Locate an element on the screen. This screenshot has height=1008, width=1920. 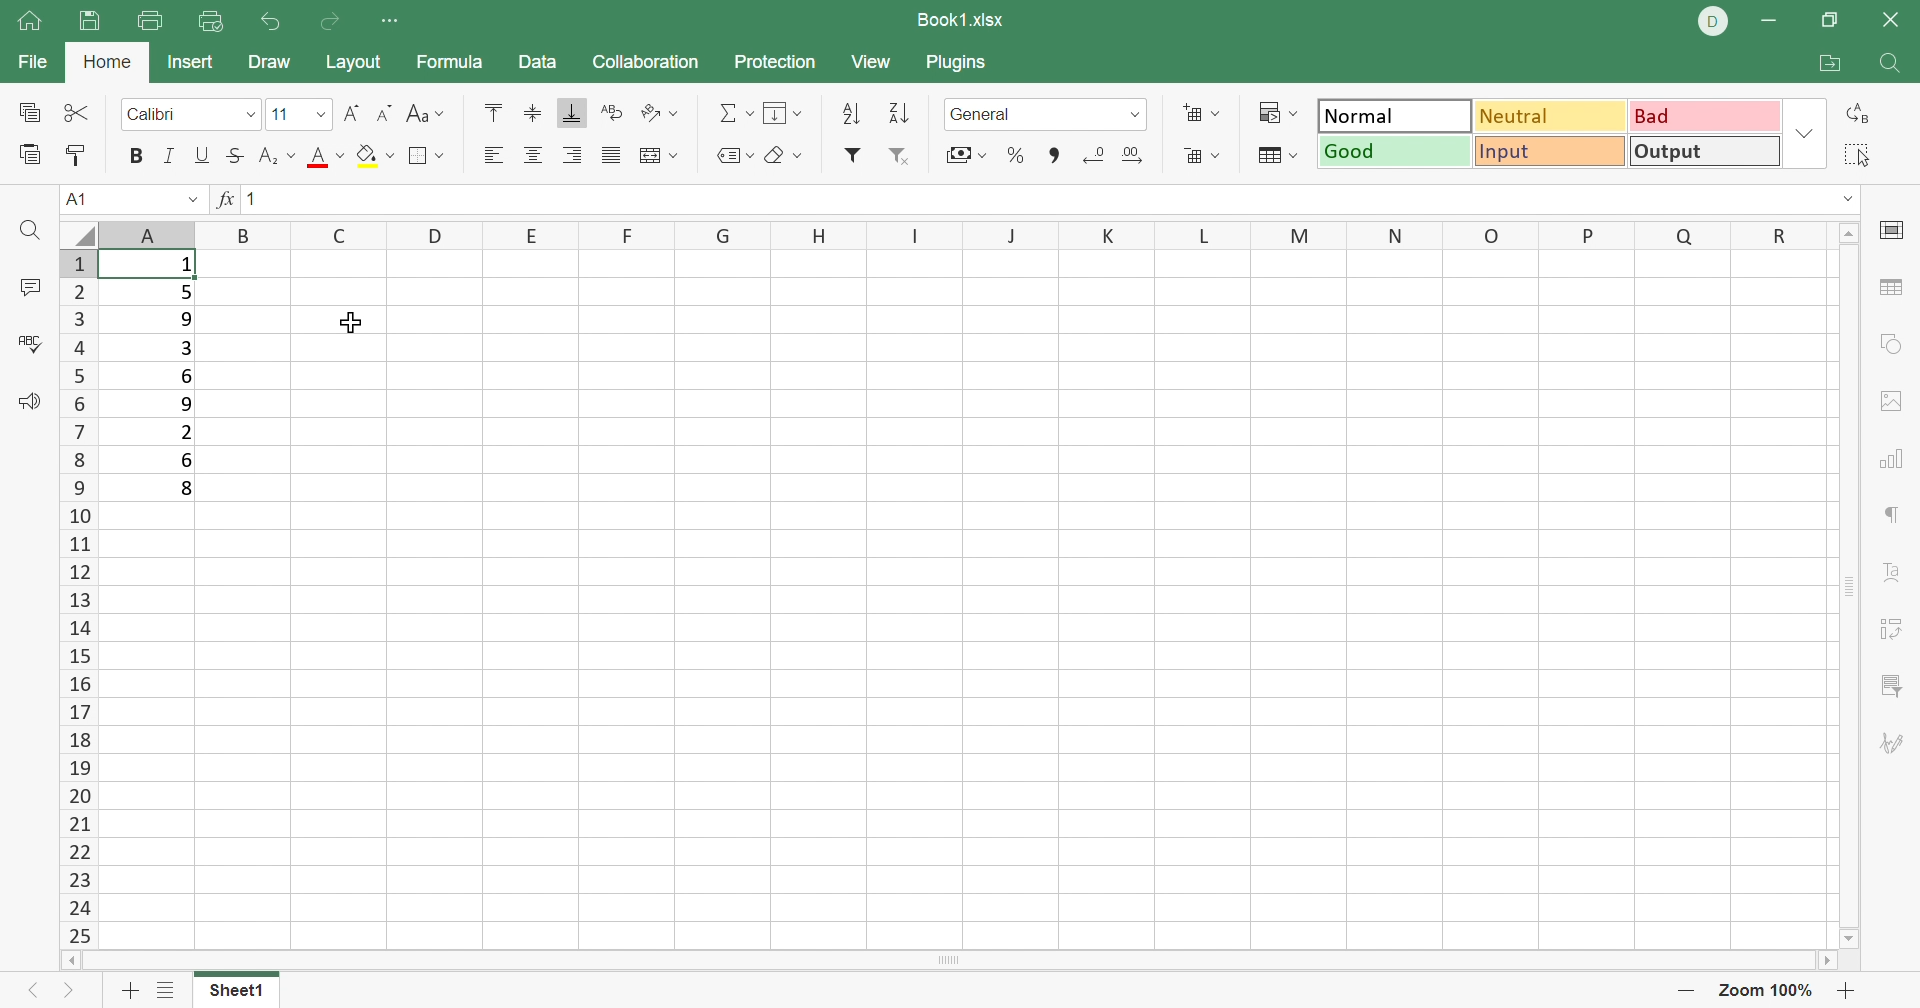
Restore Down is located at coordinates (1829, 18).